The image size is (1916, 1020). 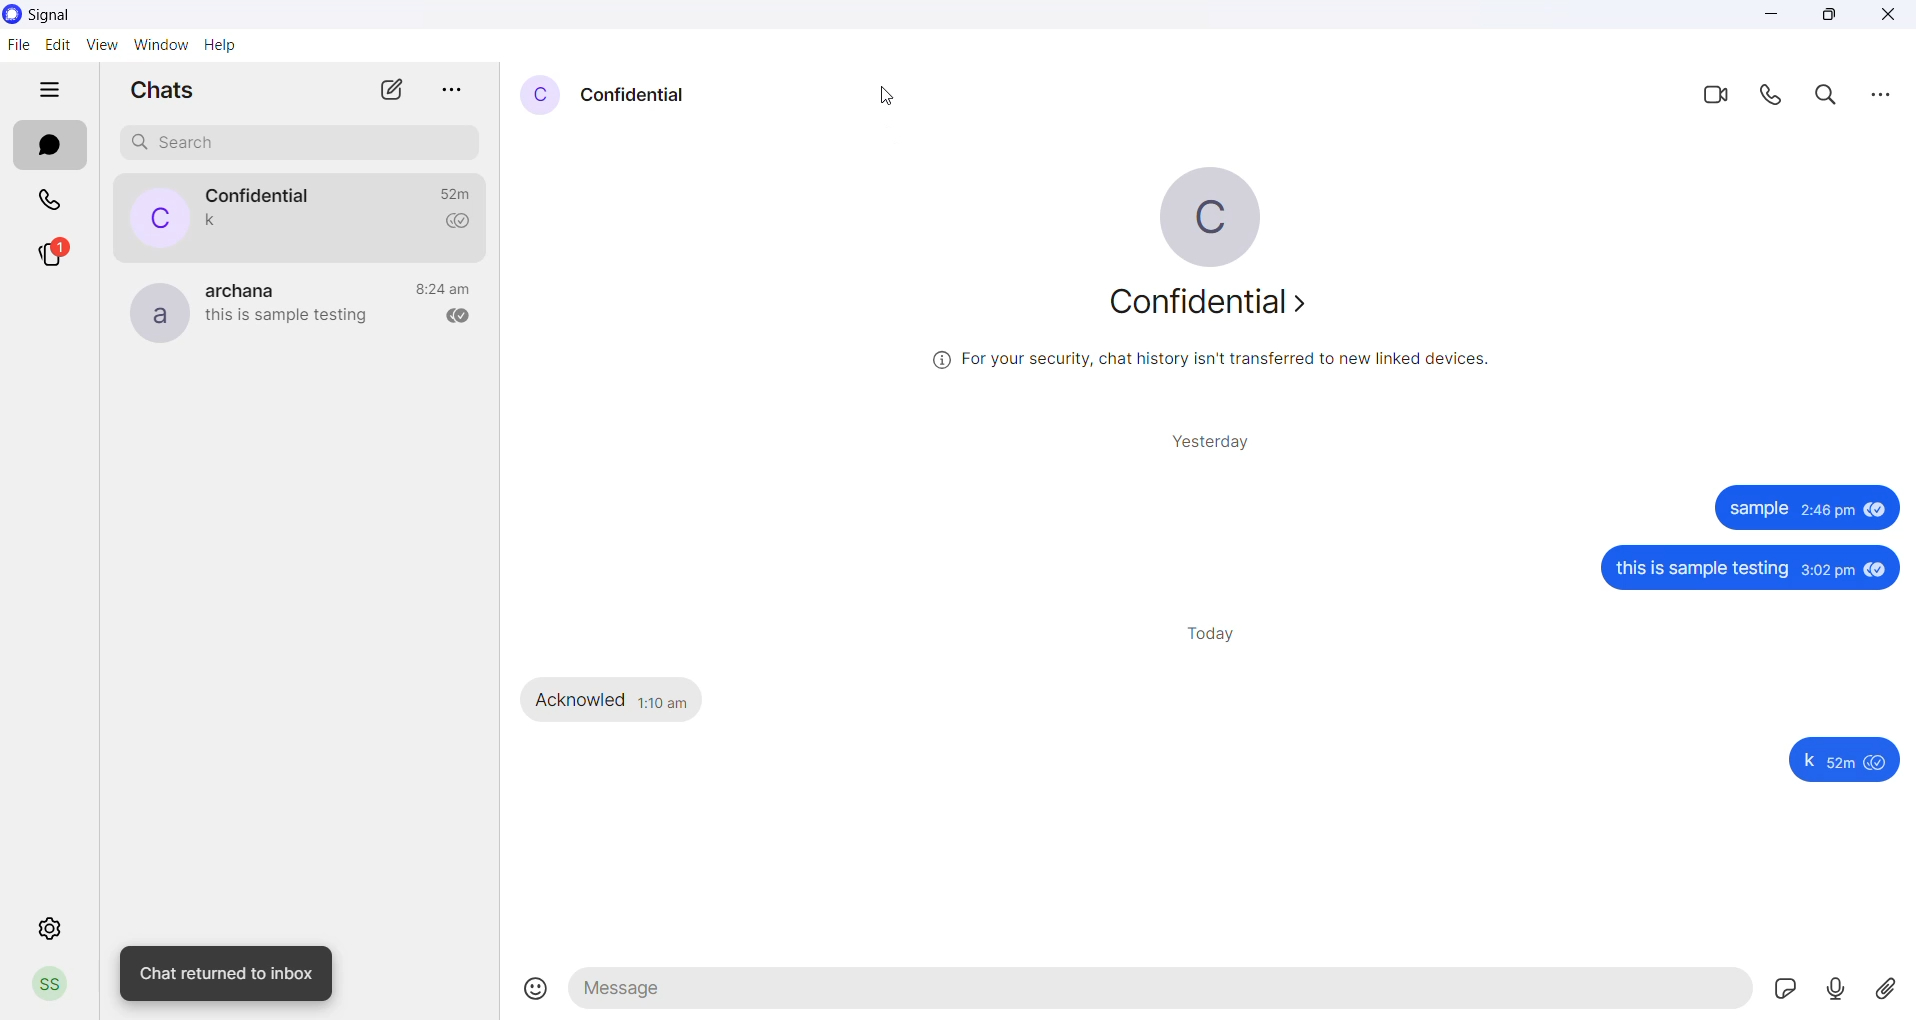 What do you see at coordinates (52, 926) in the screenshot?
I see `settings` at bounding box center [52, 926].